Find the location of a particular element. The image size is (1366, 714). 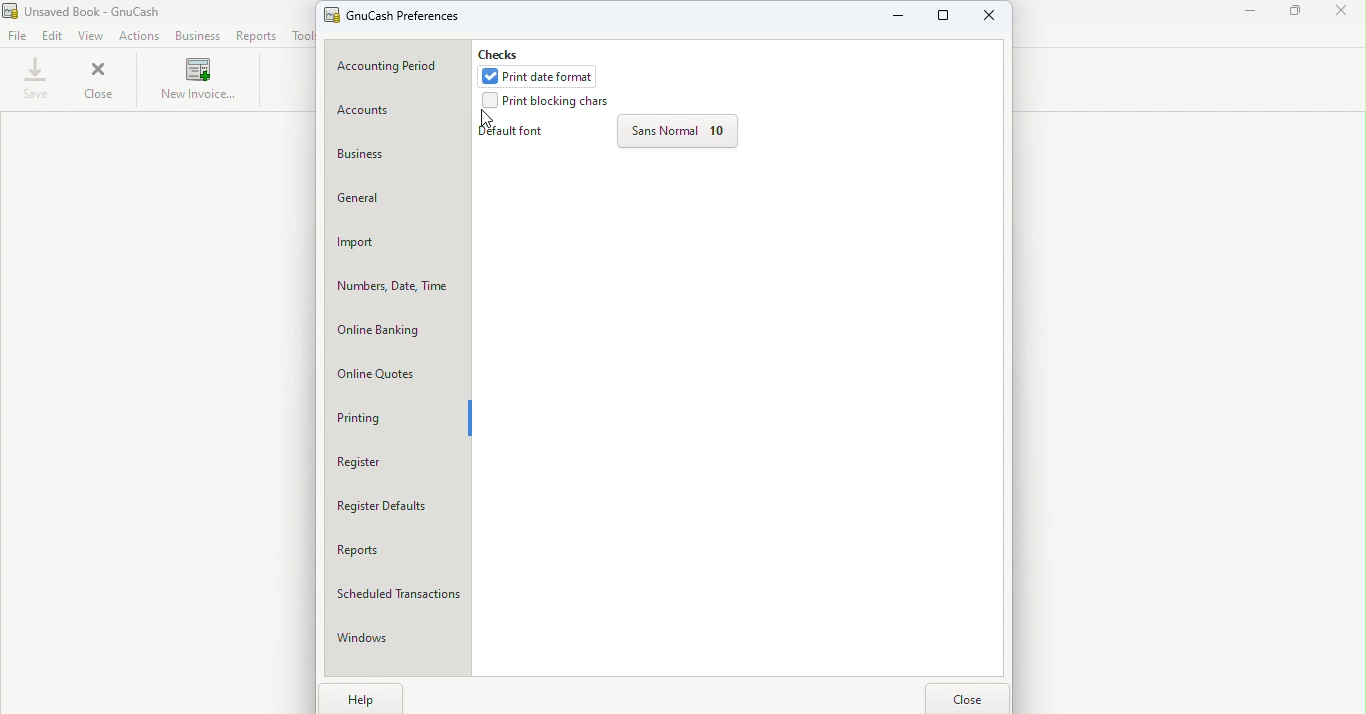

Default fonts is located at coordinates (518, 133).